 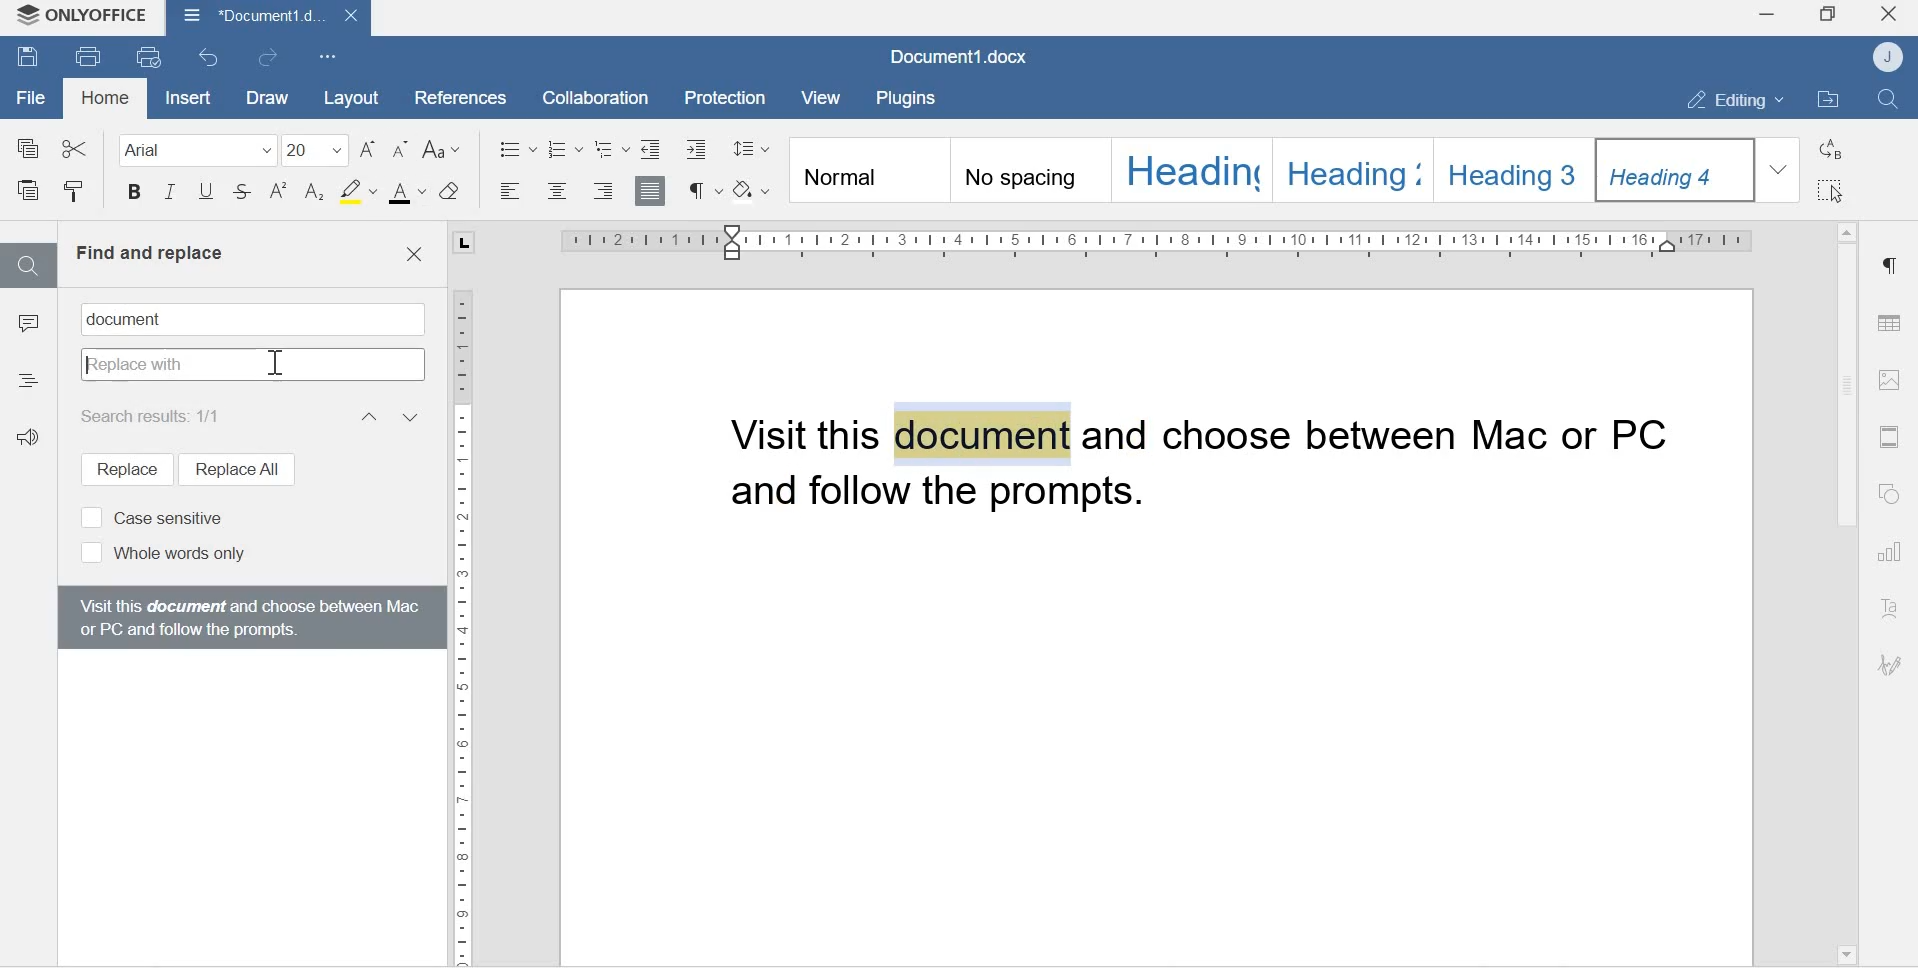 What do you see at coordinates (703, 190) in the screenshot?
I see `Non printing characters` at bounding box center [703, 190].